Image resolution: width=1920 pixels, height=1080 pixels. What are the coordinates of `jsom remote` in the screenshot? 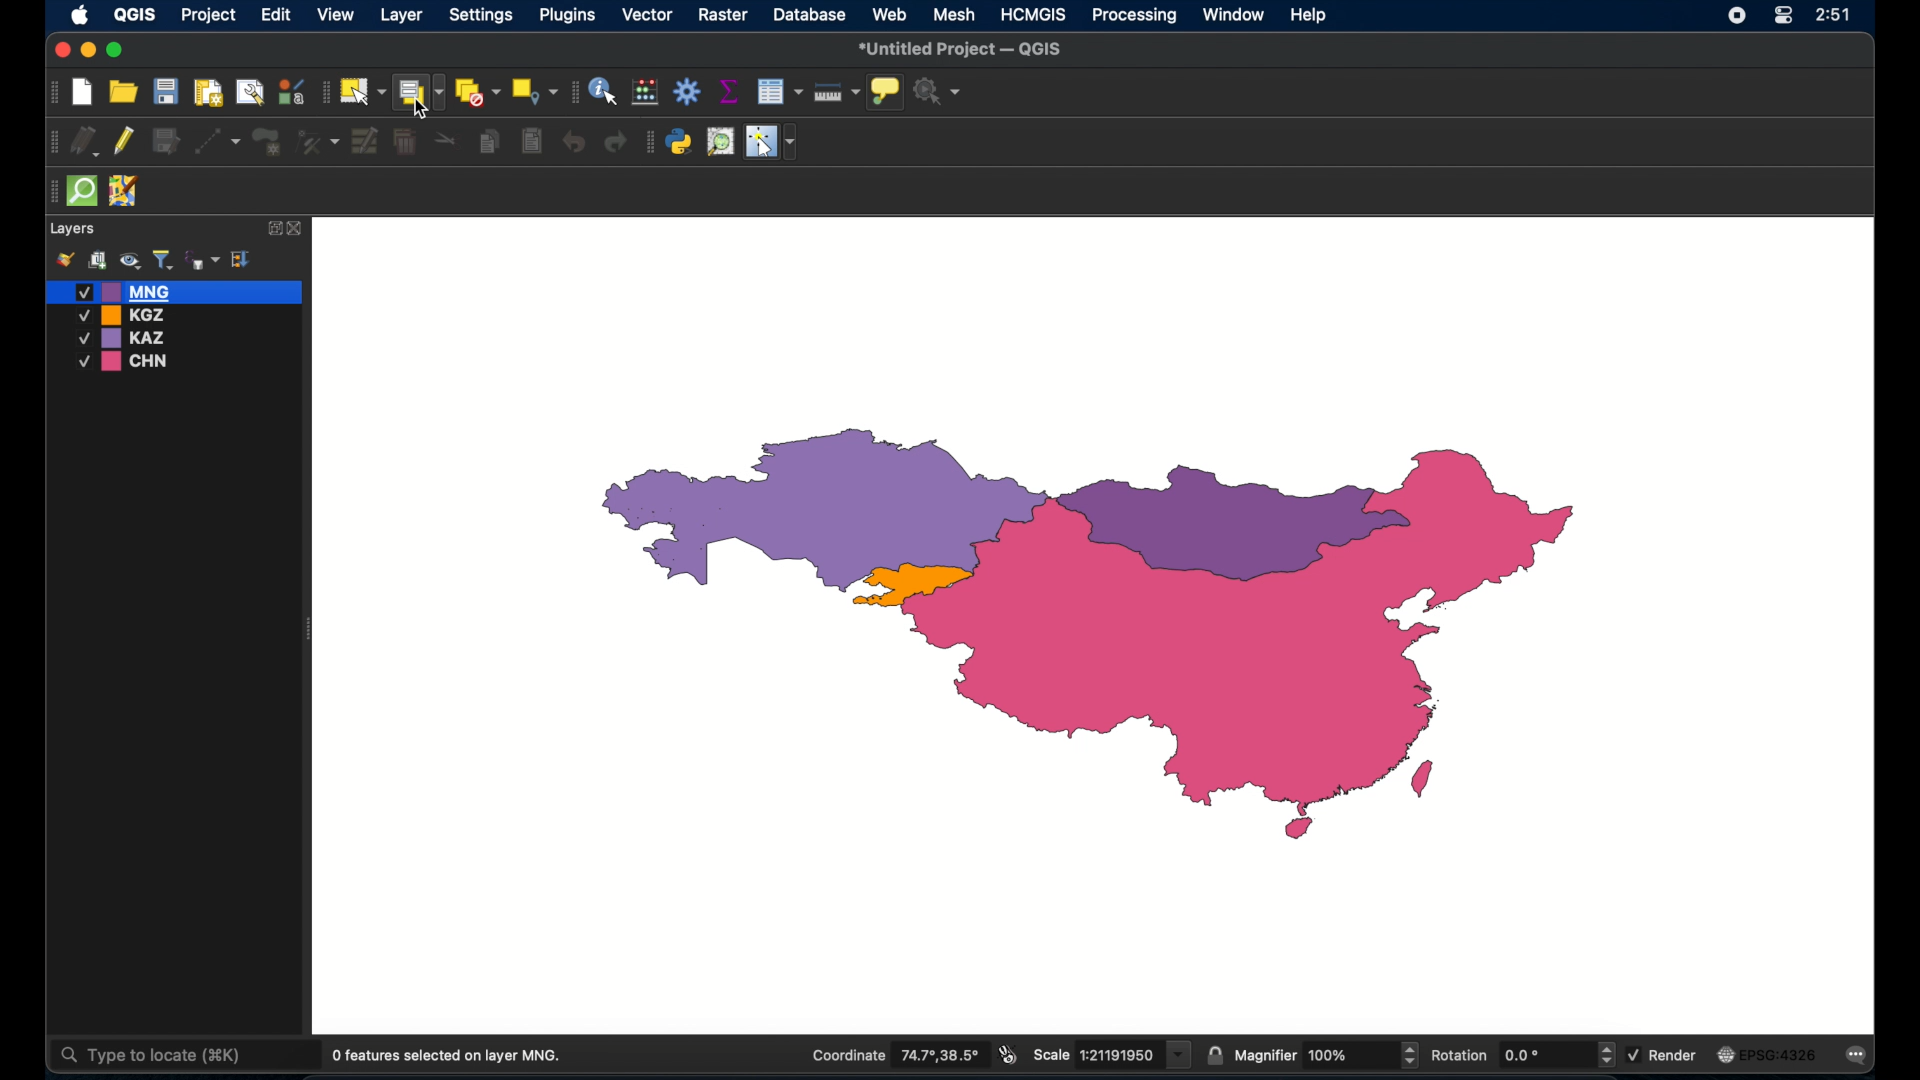 It's located at (126, 192).